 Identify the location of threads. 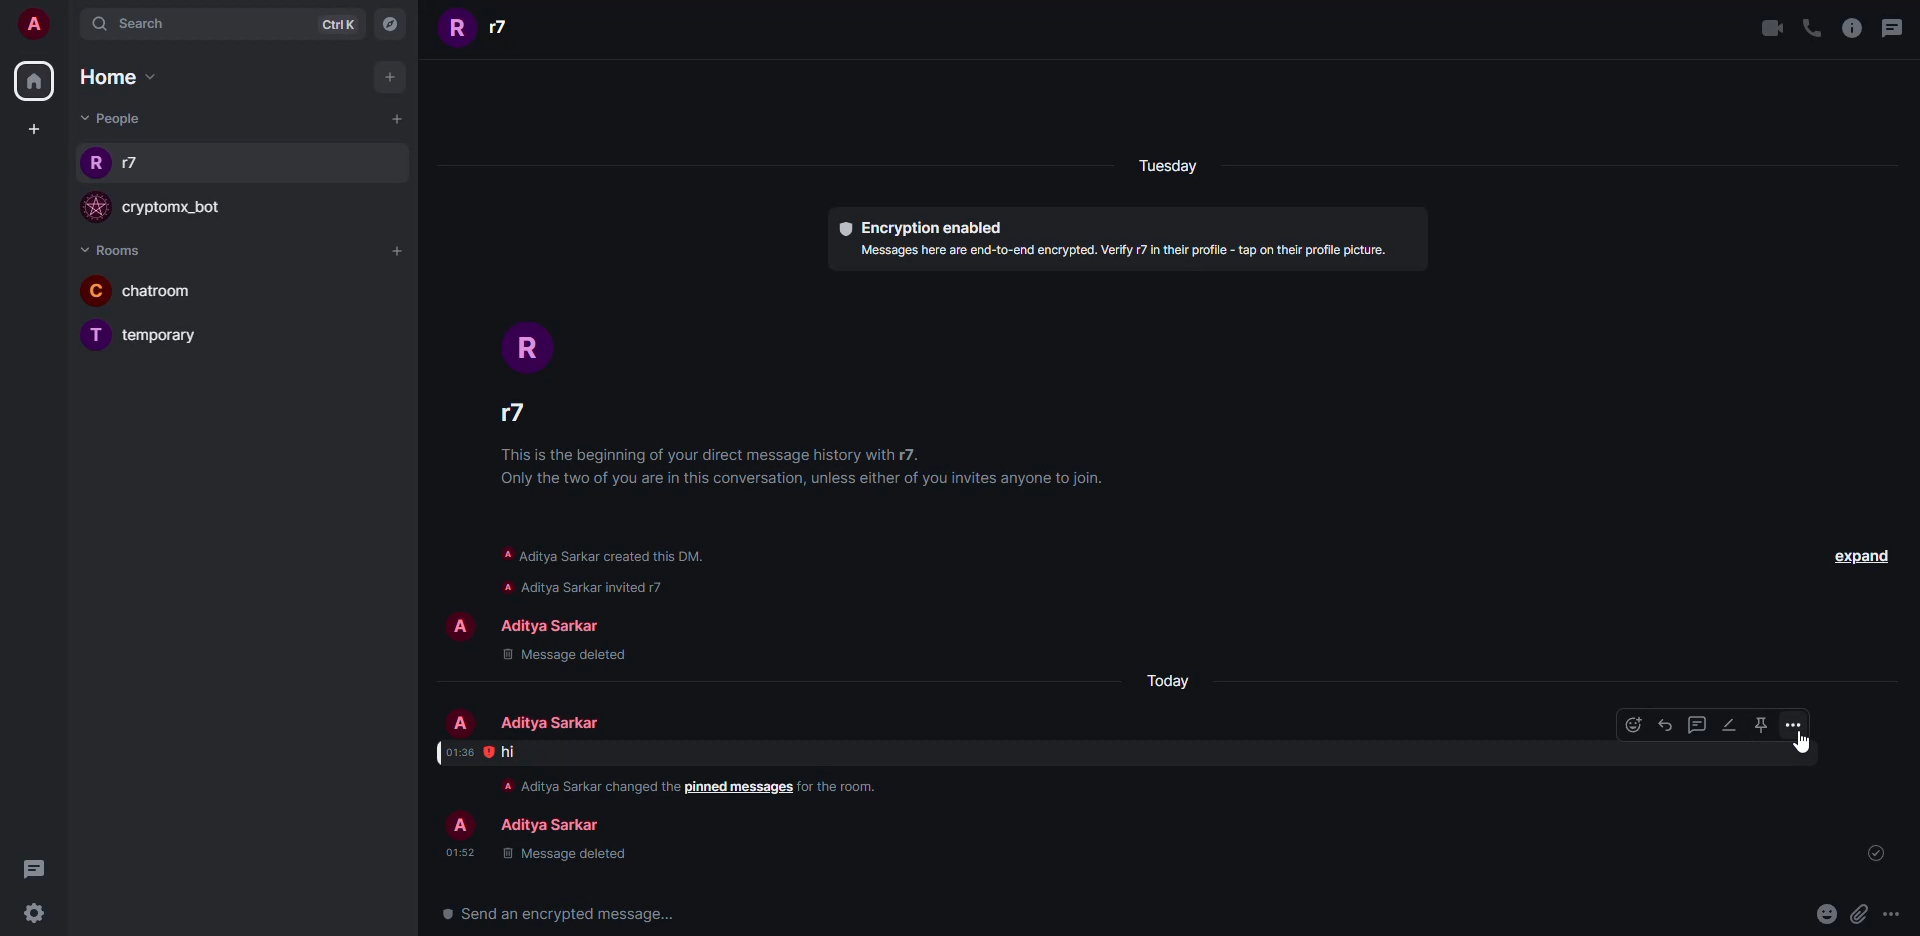
(1895, 27).